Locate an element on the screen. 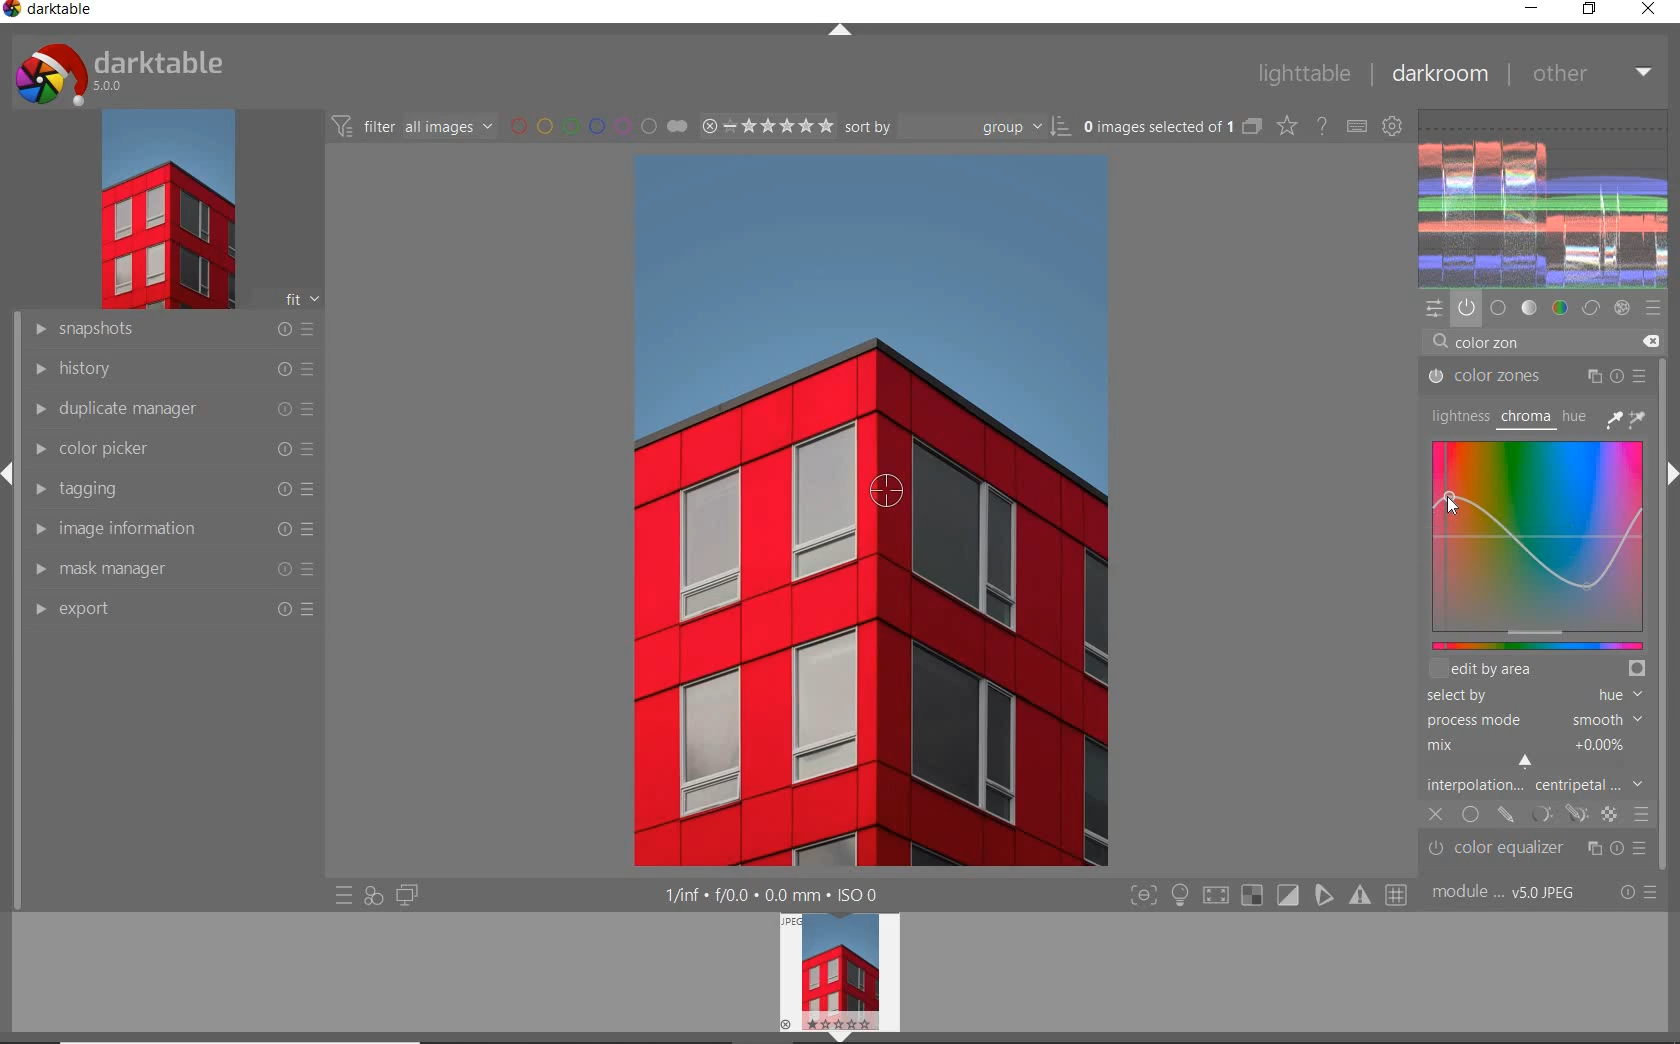 The image size is (1680, 1044). Sort is located at coordinates (959, 128).